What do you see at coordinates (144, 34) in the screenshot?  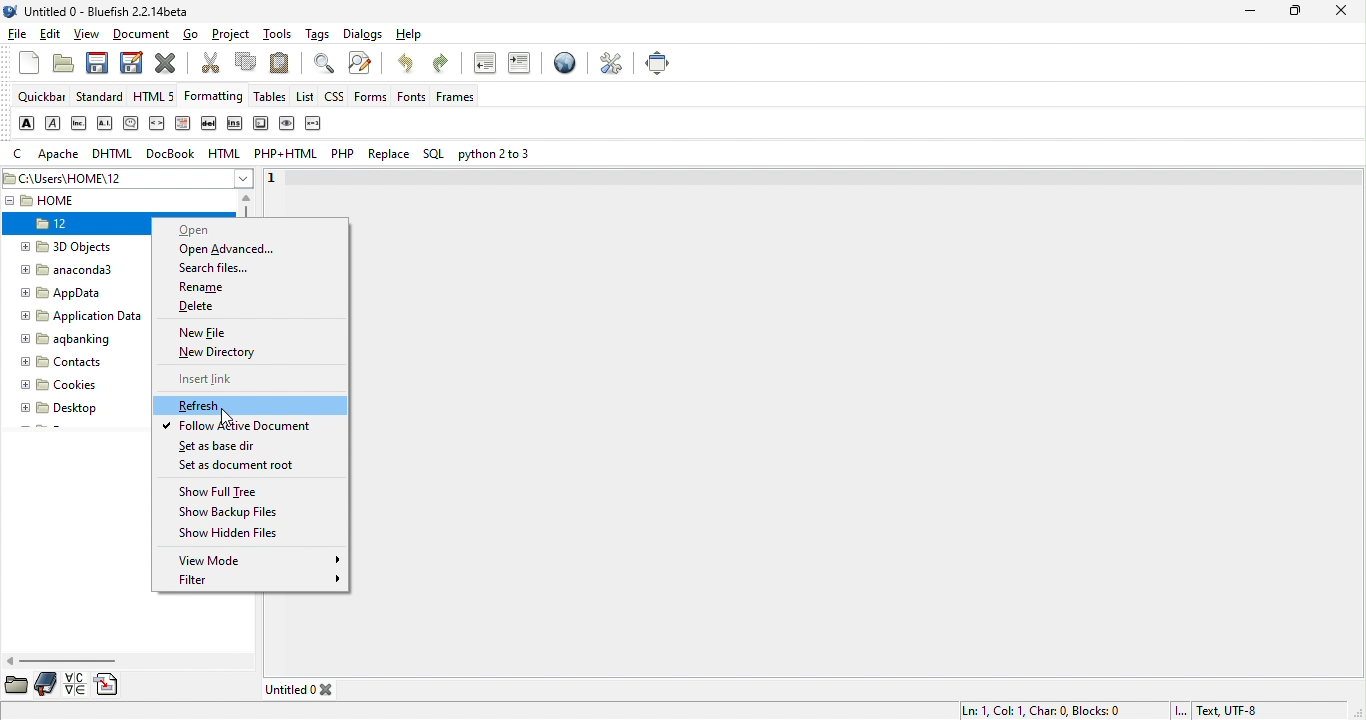 I see `document ` at bounding box center [144, 34].